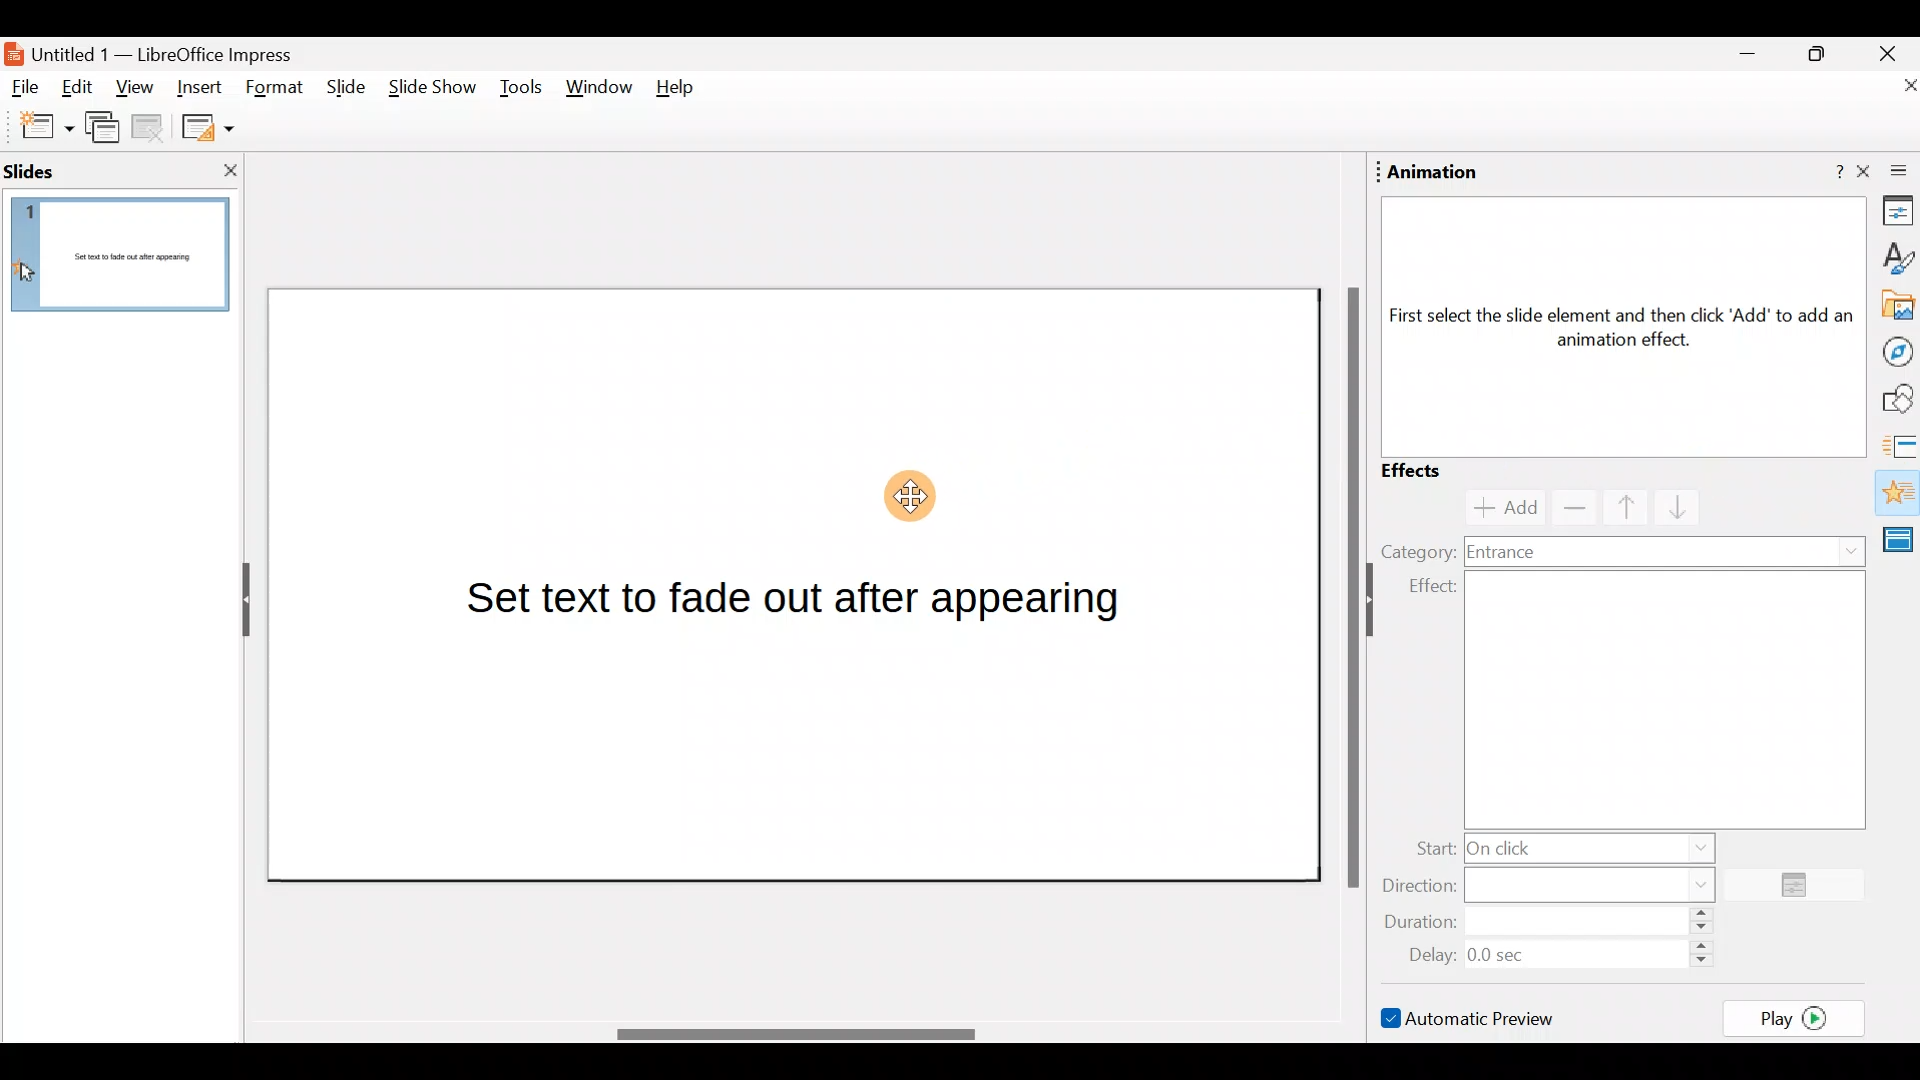 Image resolution: width=1920 pixels, height=1080 pixels. I want to click on Scroll bar, so click(1349, 586).